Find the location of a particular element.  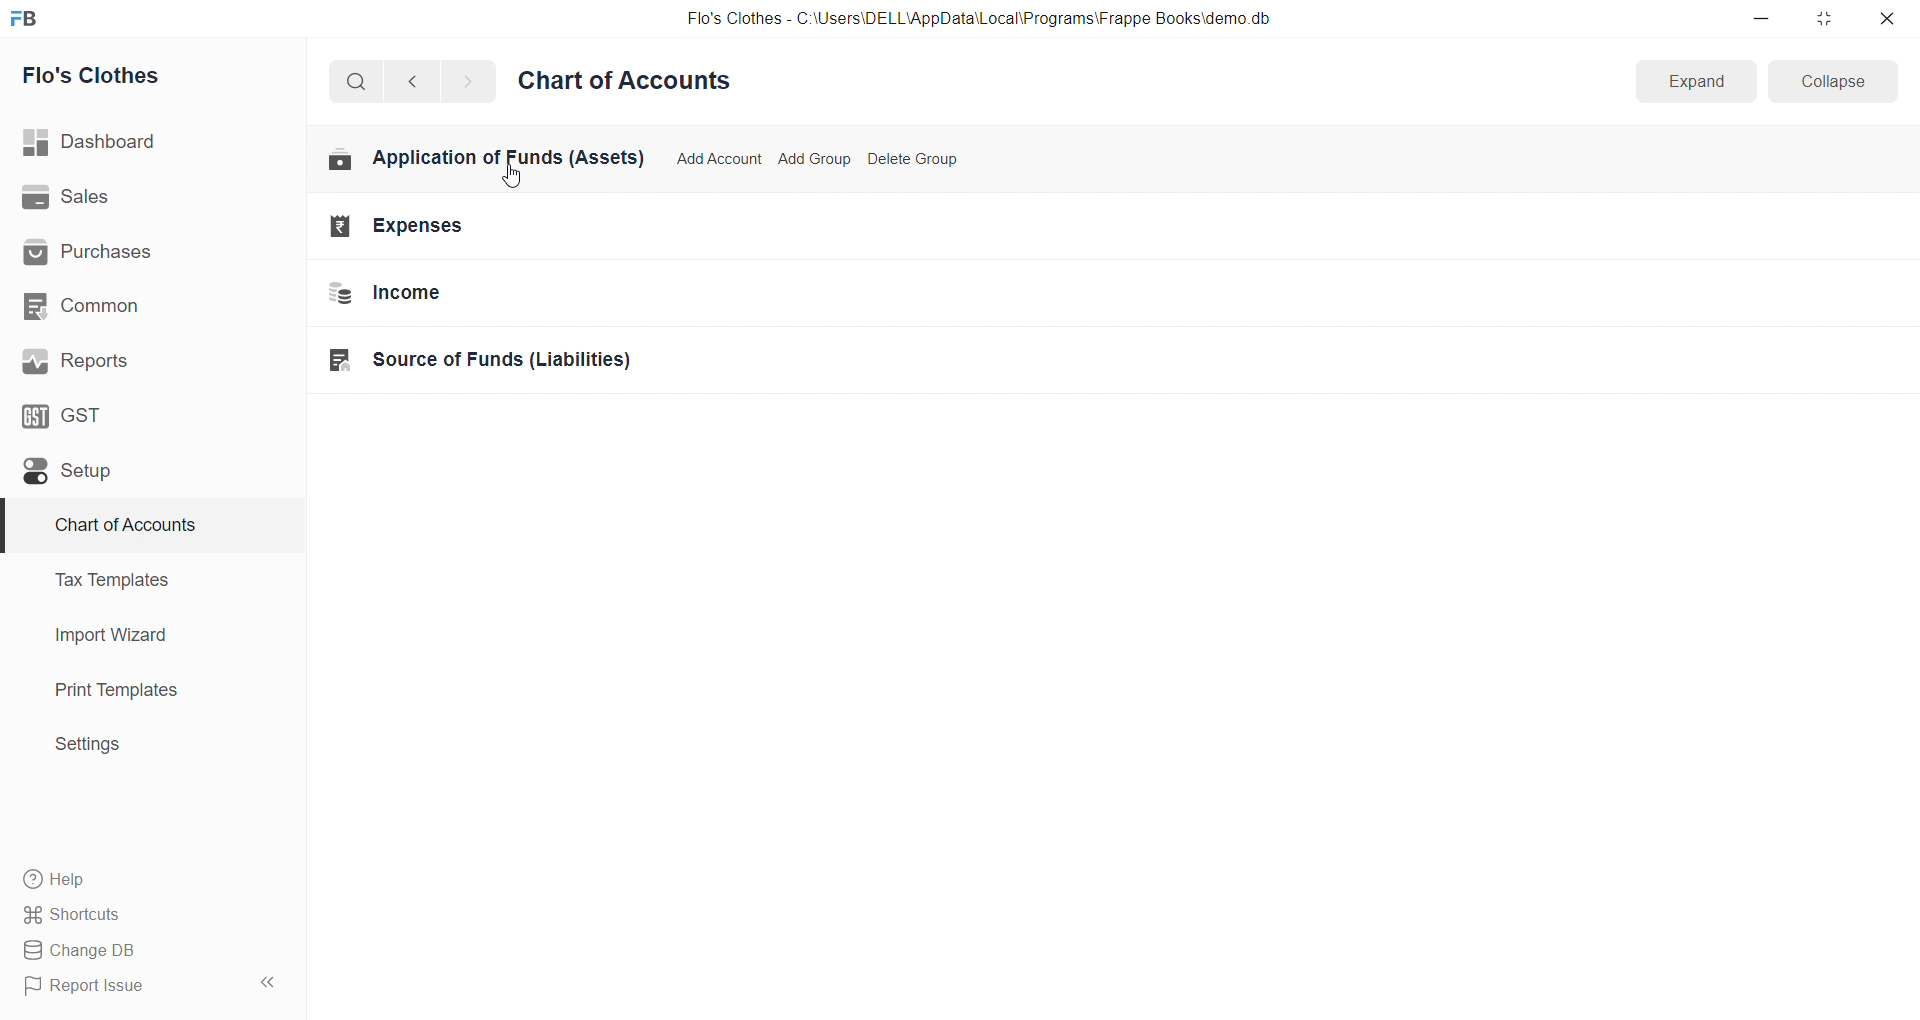

Source of Funds (Liabilities) is located at coordinates (484, 362).